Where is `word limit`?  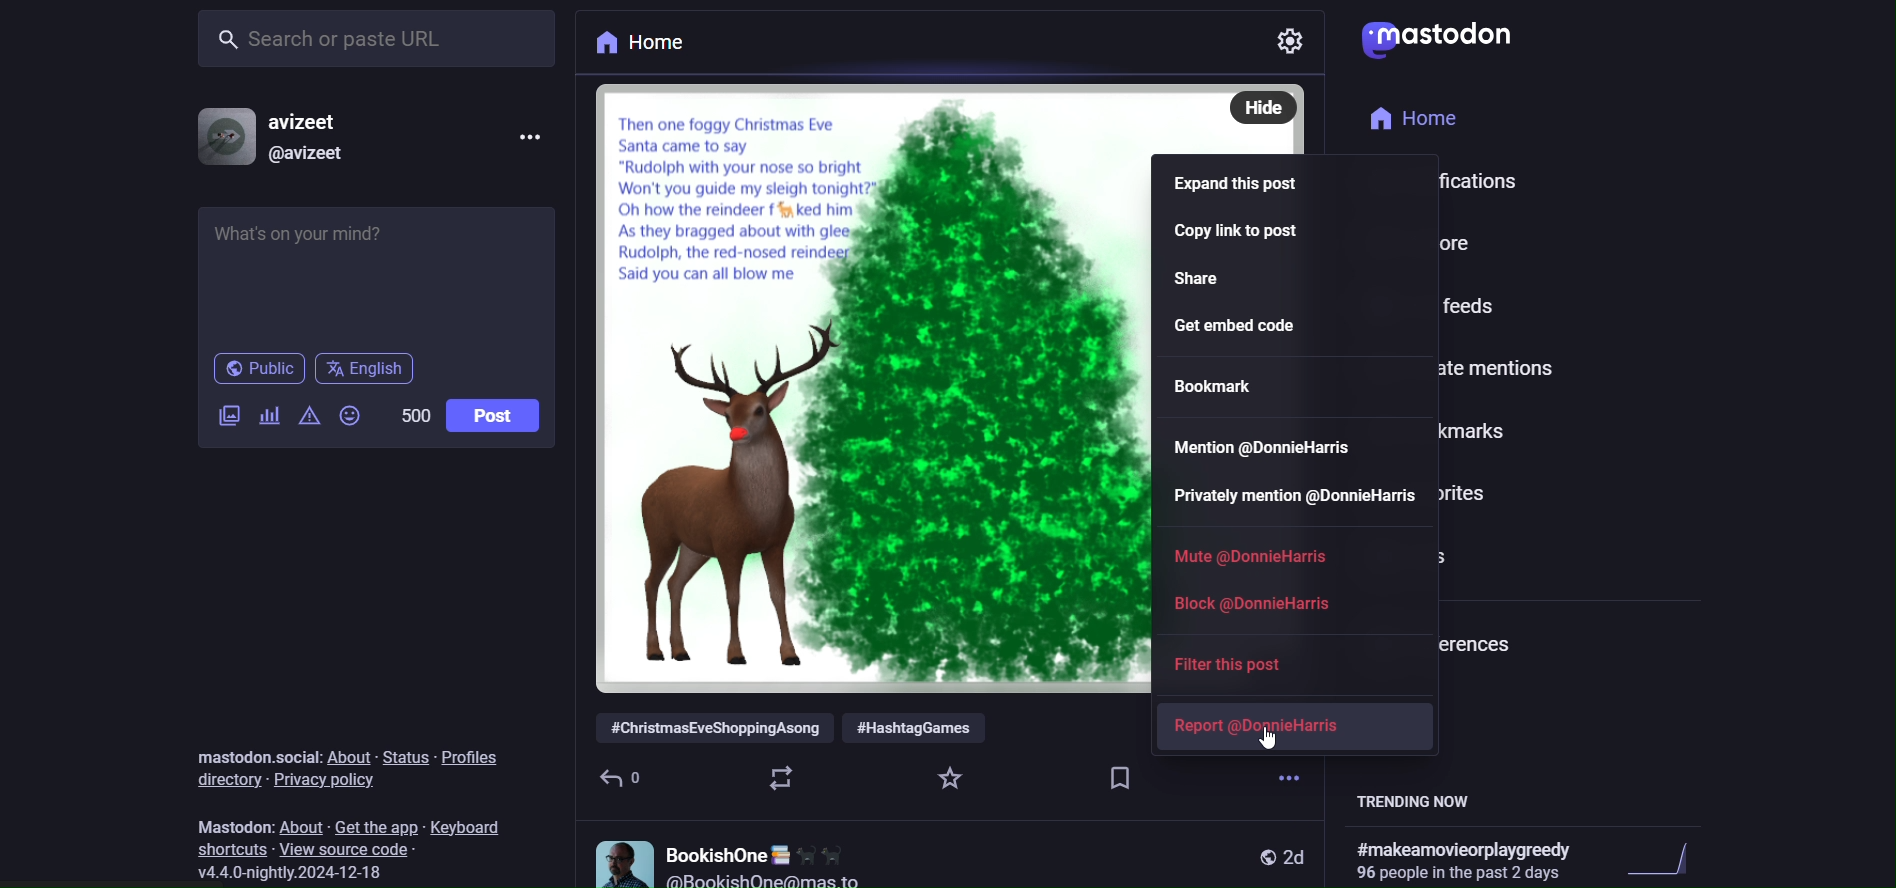
word limit is located at coordinates (415, 414).